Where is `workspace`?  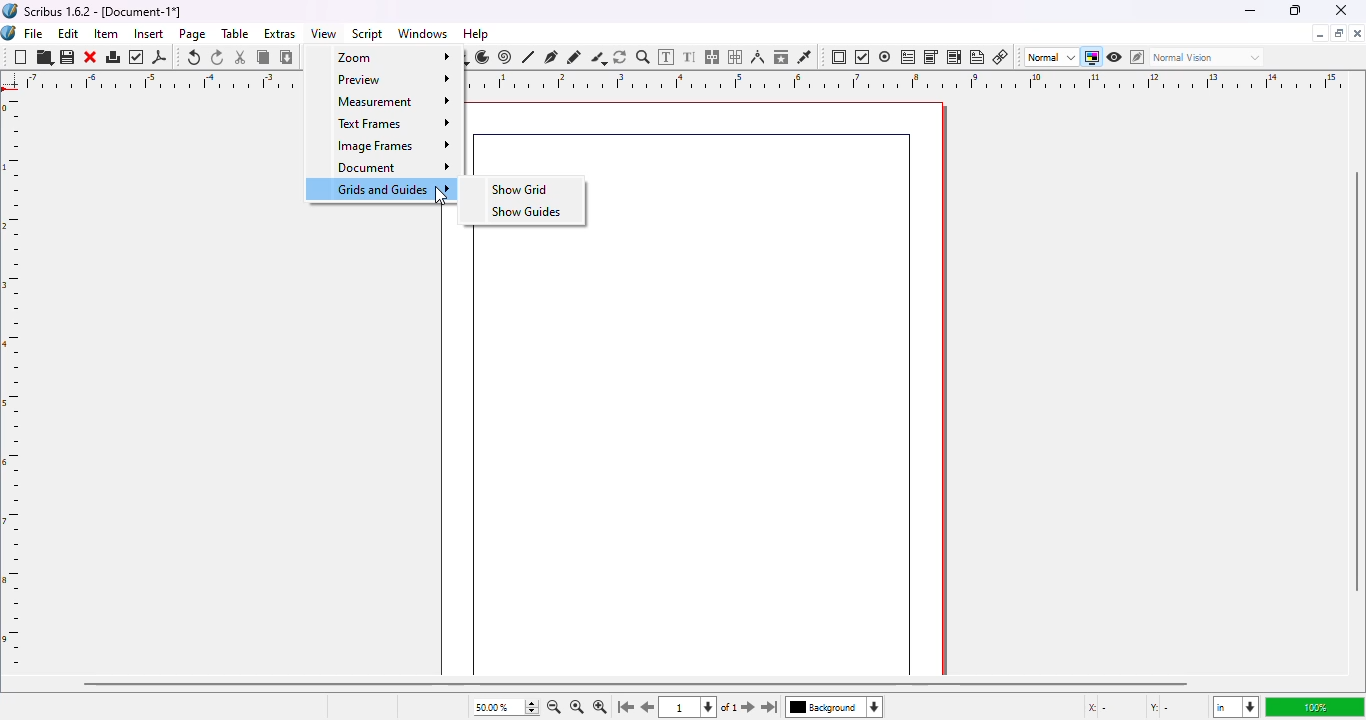 workspace is located at coordinates (775, 376).